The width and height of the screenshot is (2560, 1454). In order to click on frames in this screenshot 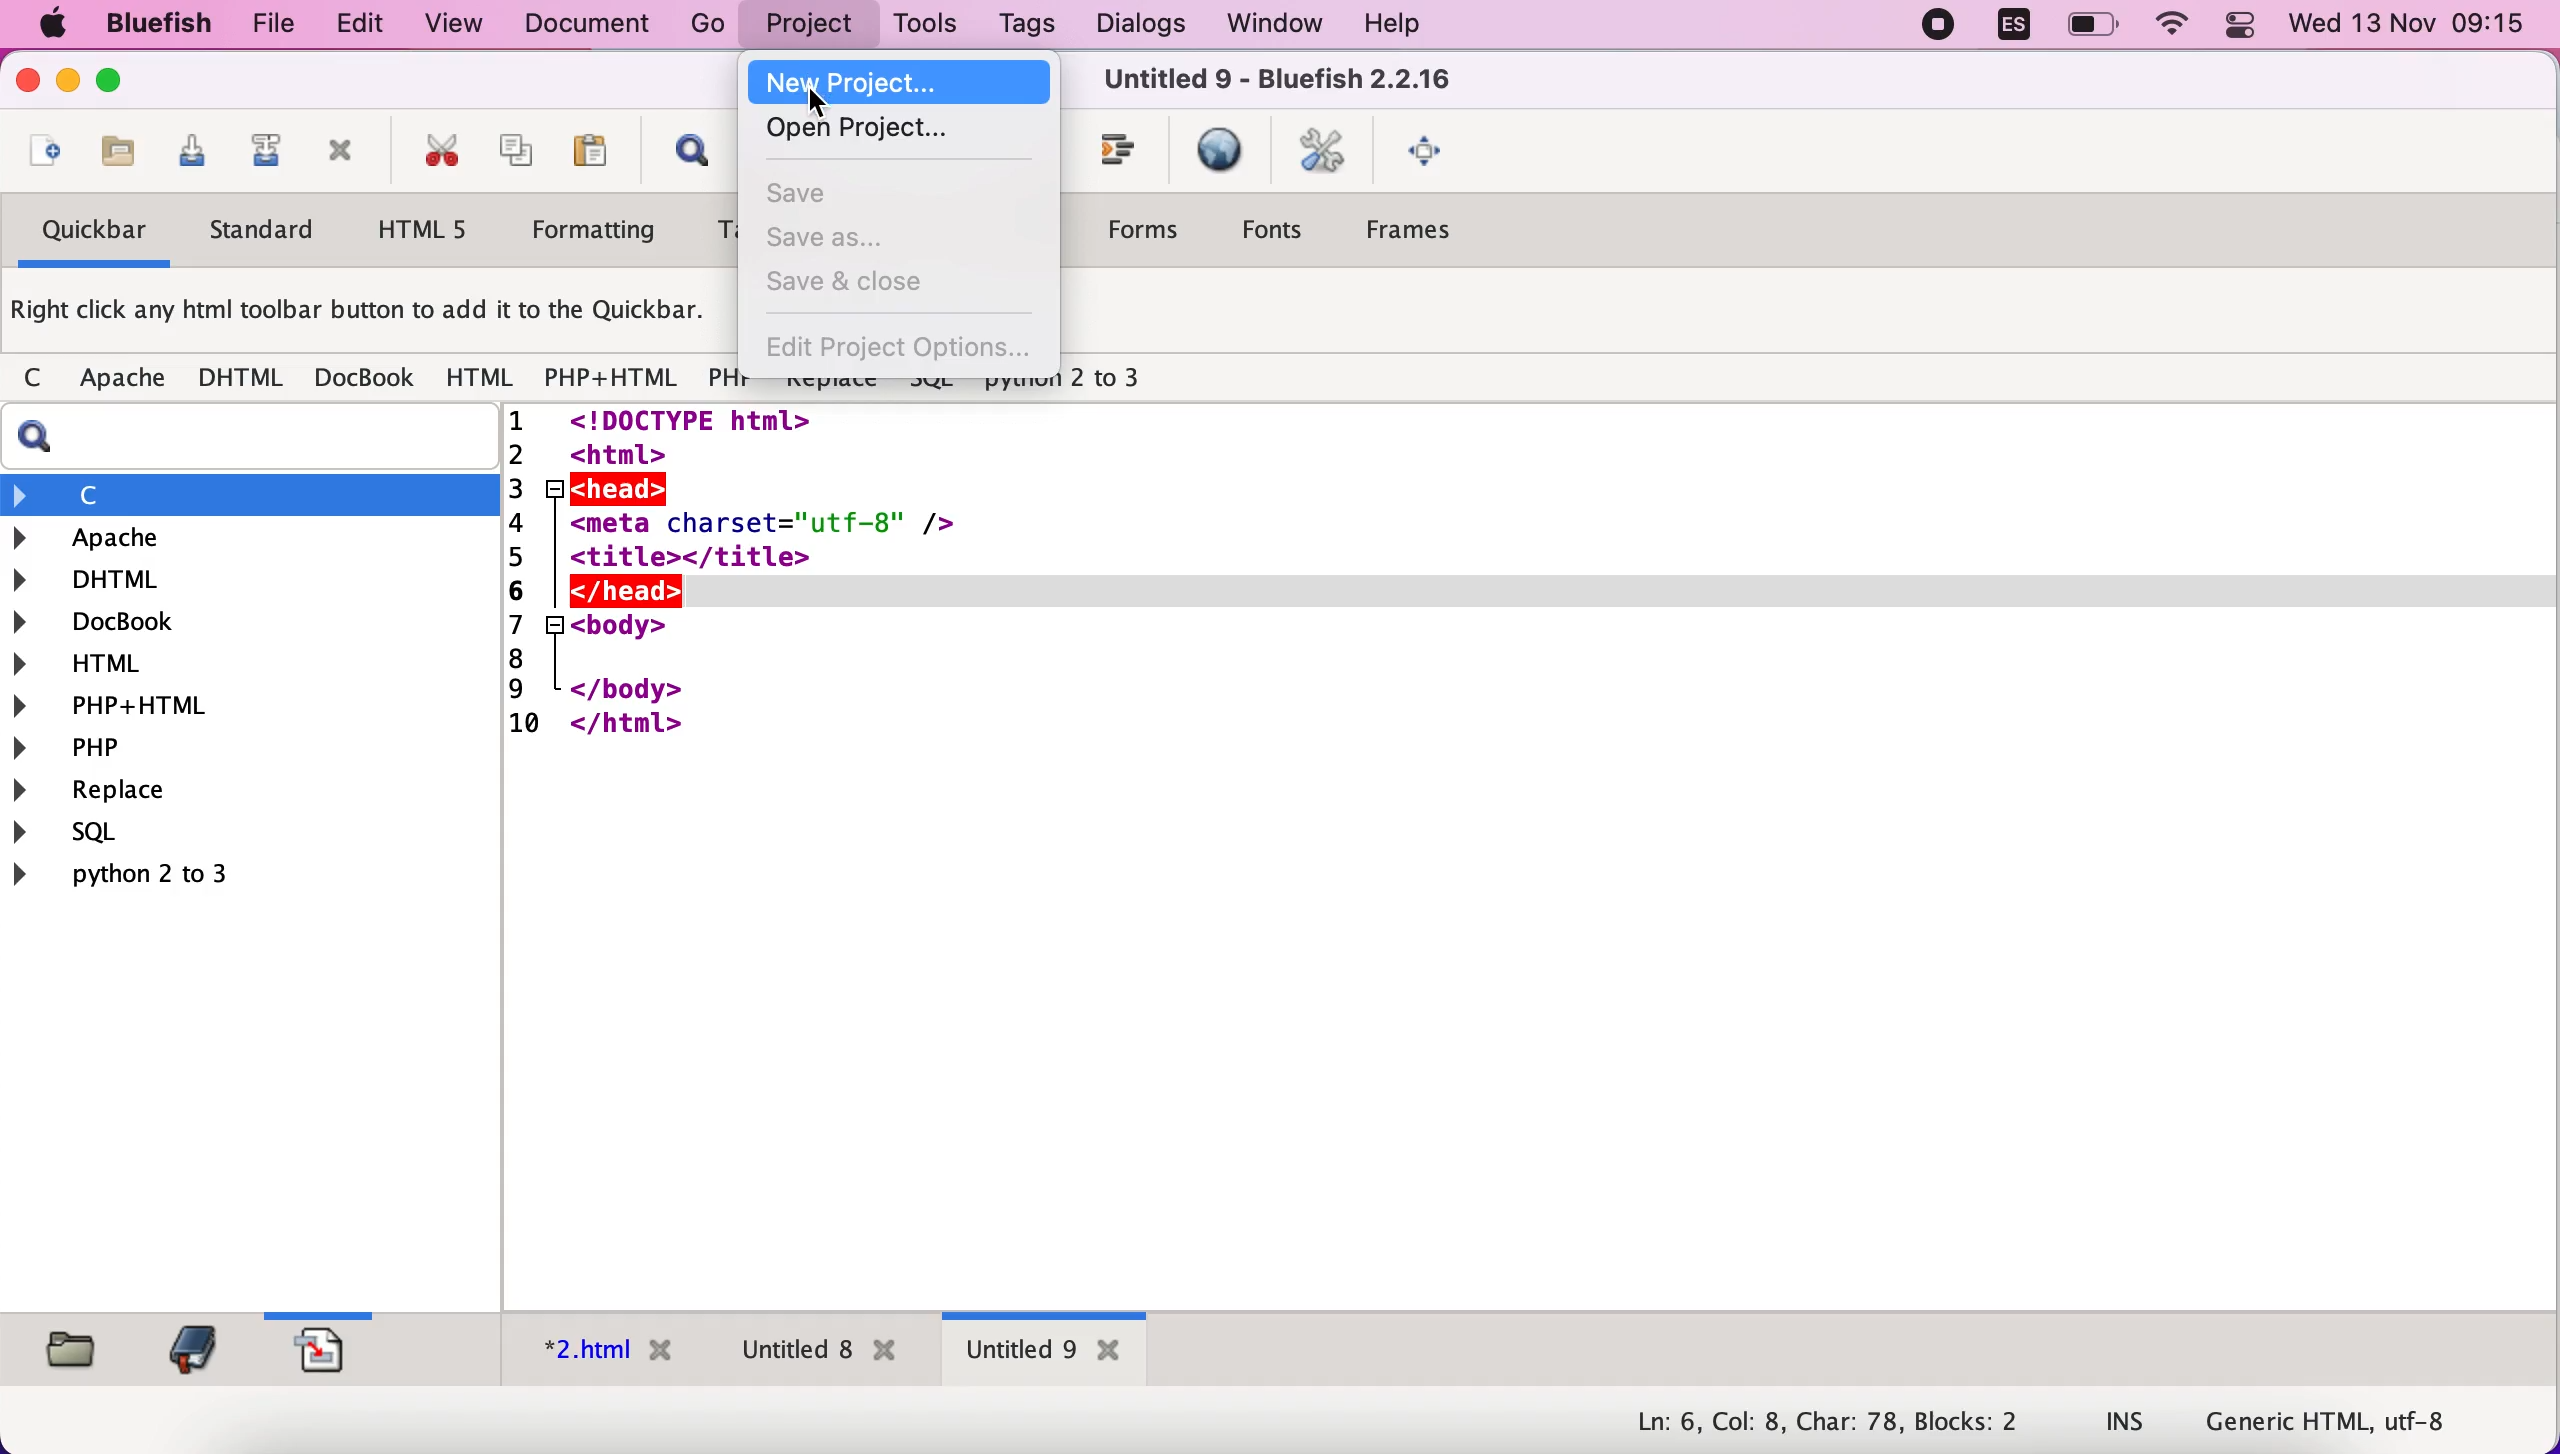, I will do `click(1429, 236)`.